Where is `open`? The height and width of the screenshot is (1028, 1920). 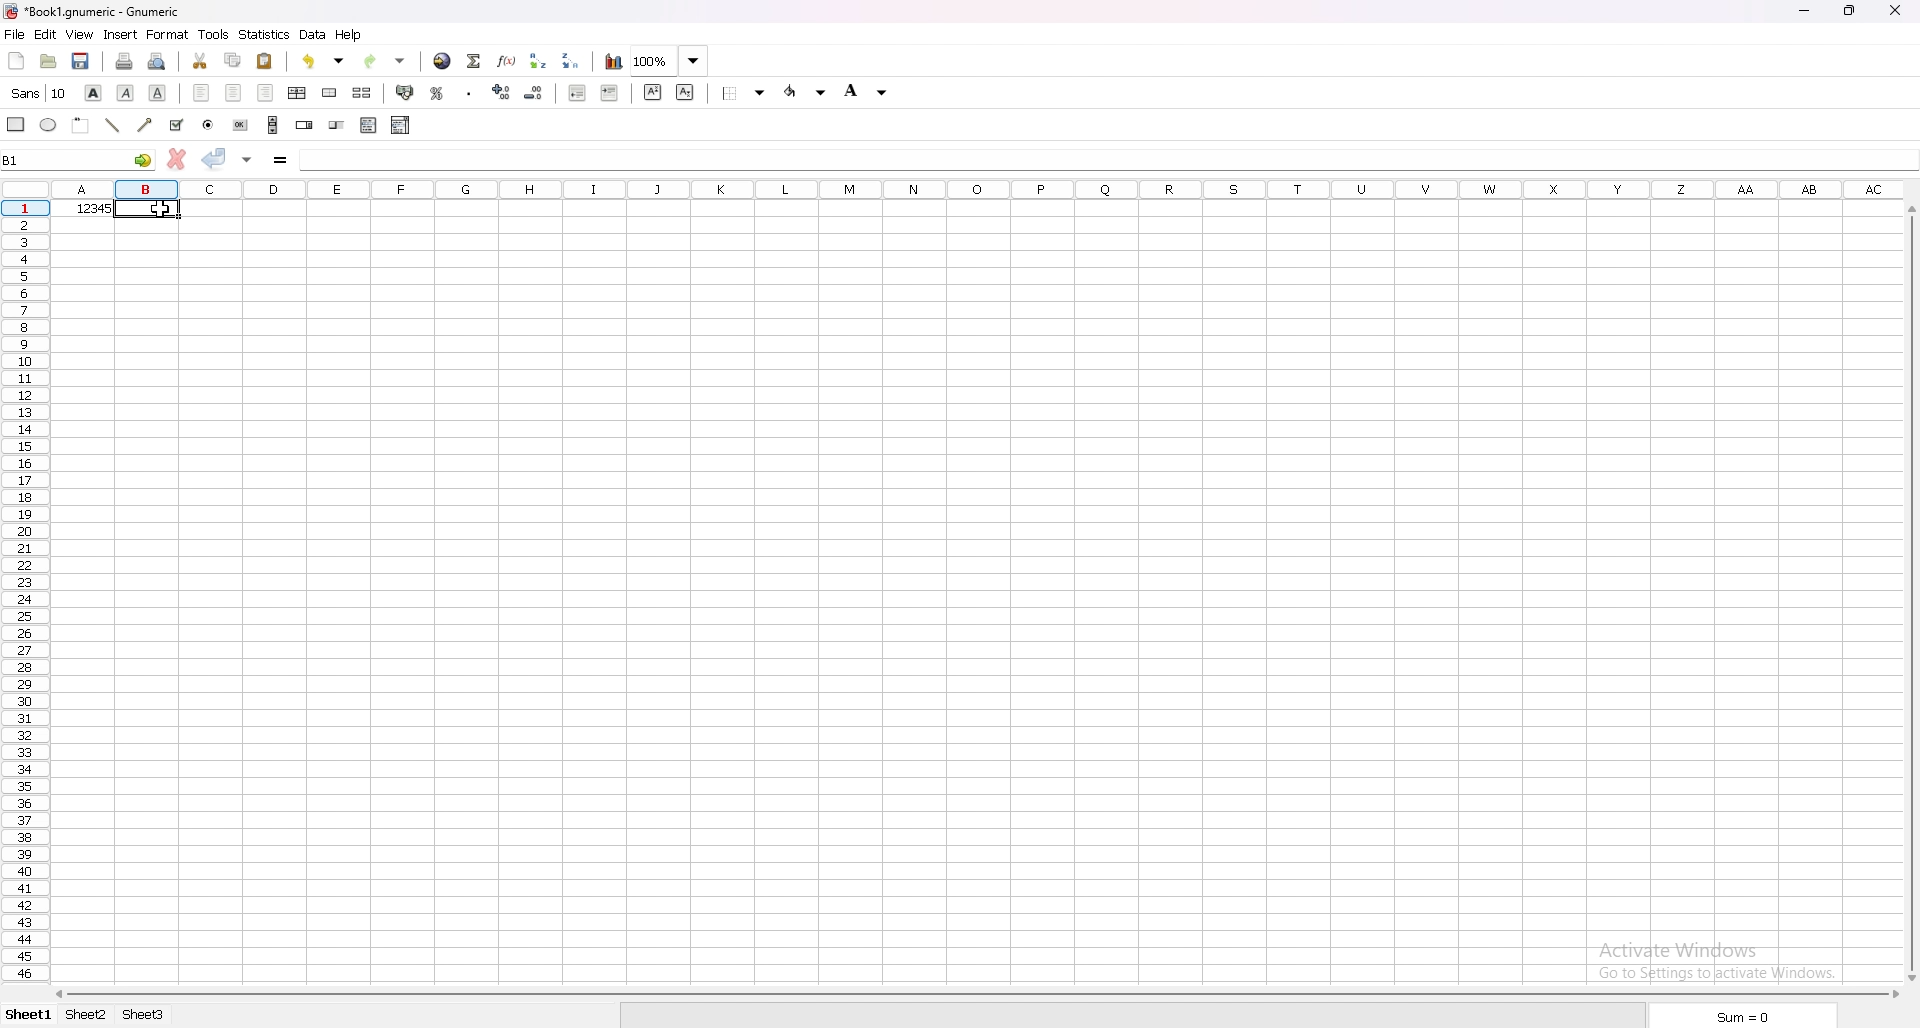 open is located at coordinates (47, 62).